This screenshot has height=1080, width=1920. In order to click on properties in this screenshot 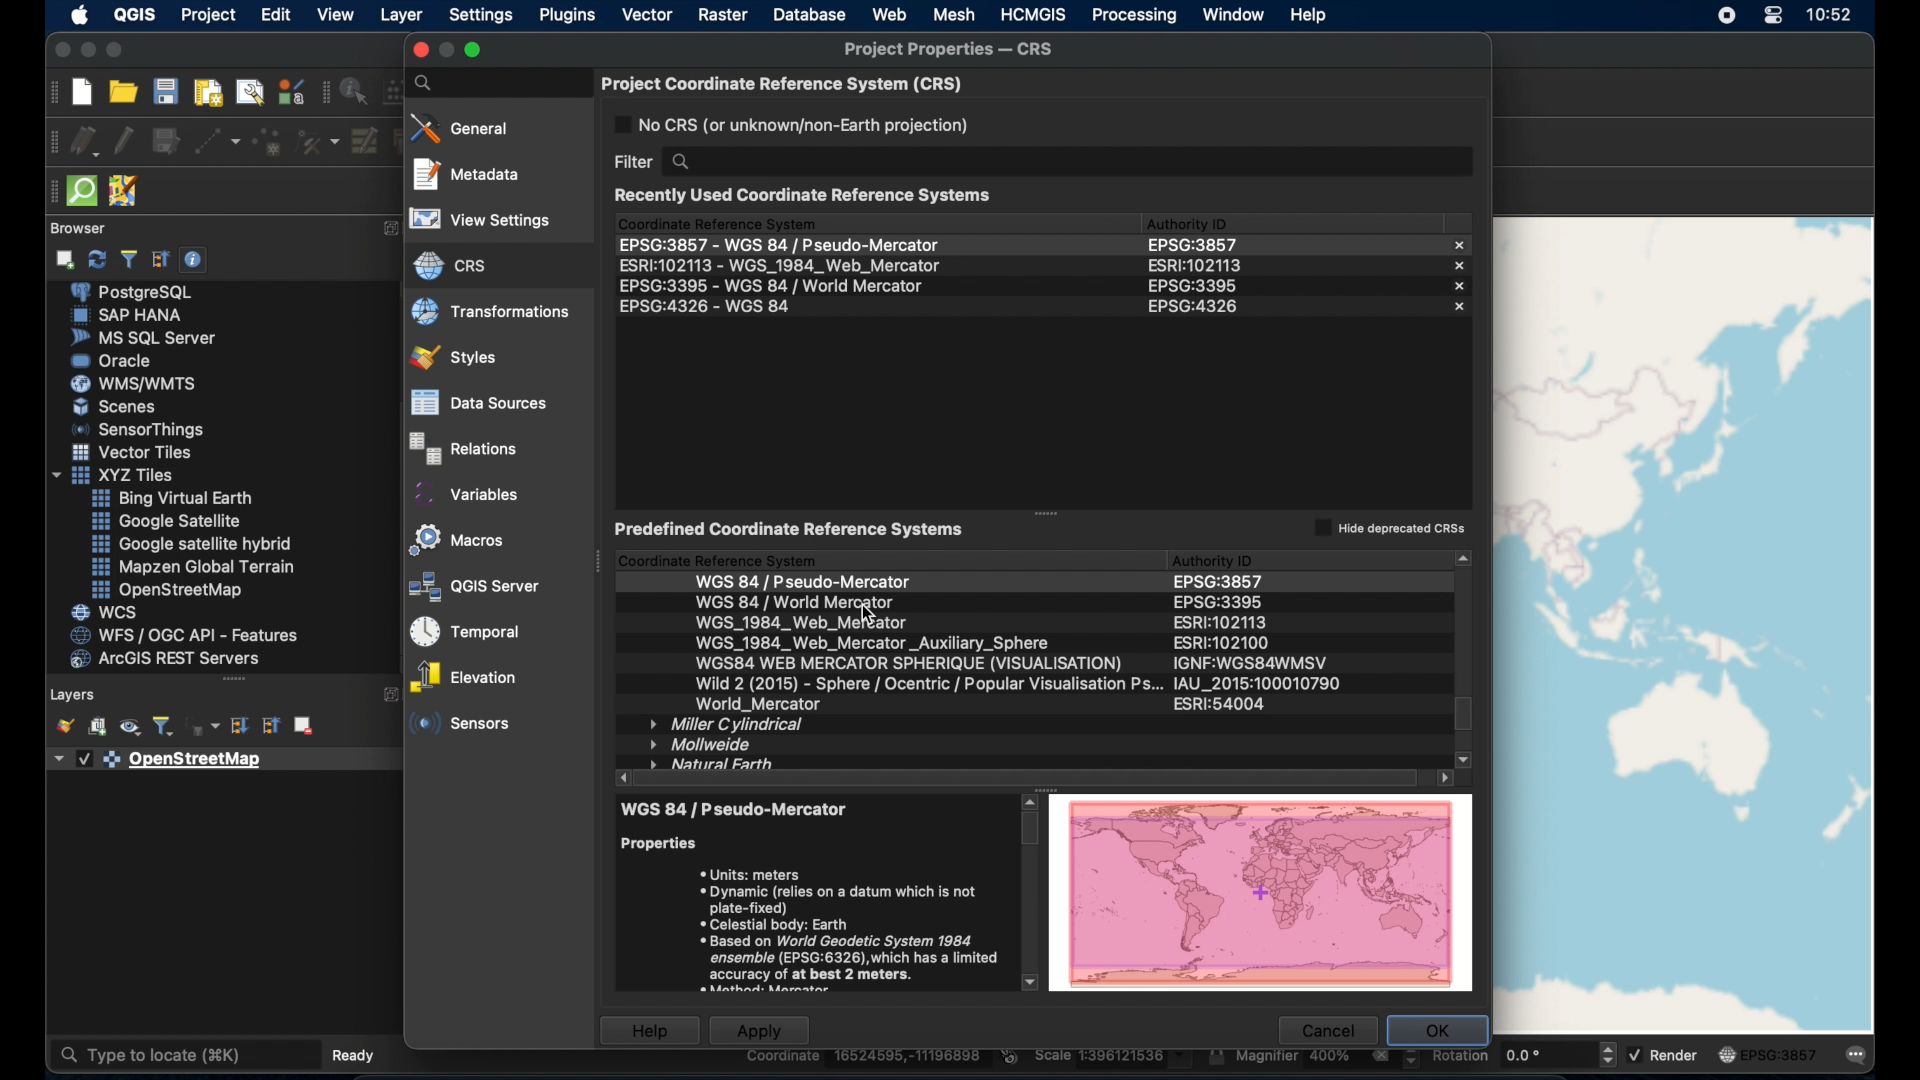, I will do `click(667, 842)`.